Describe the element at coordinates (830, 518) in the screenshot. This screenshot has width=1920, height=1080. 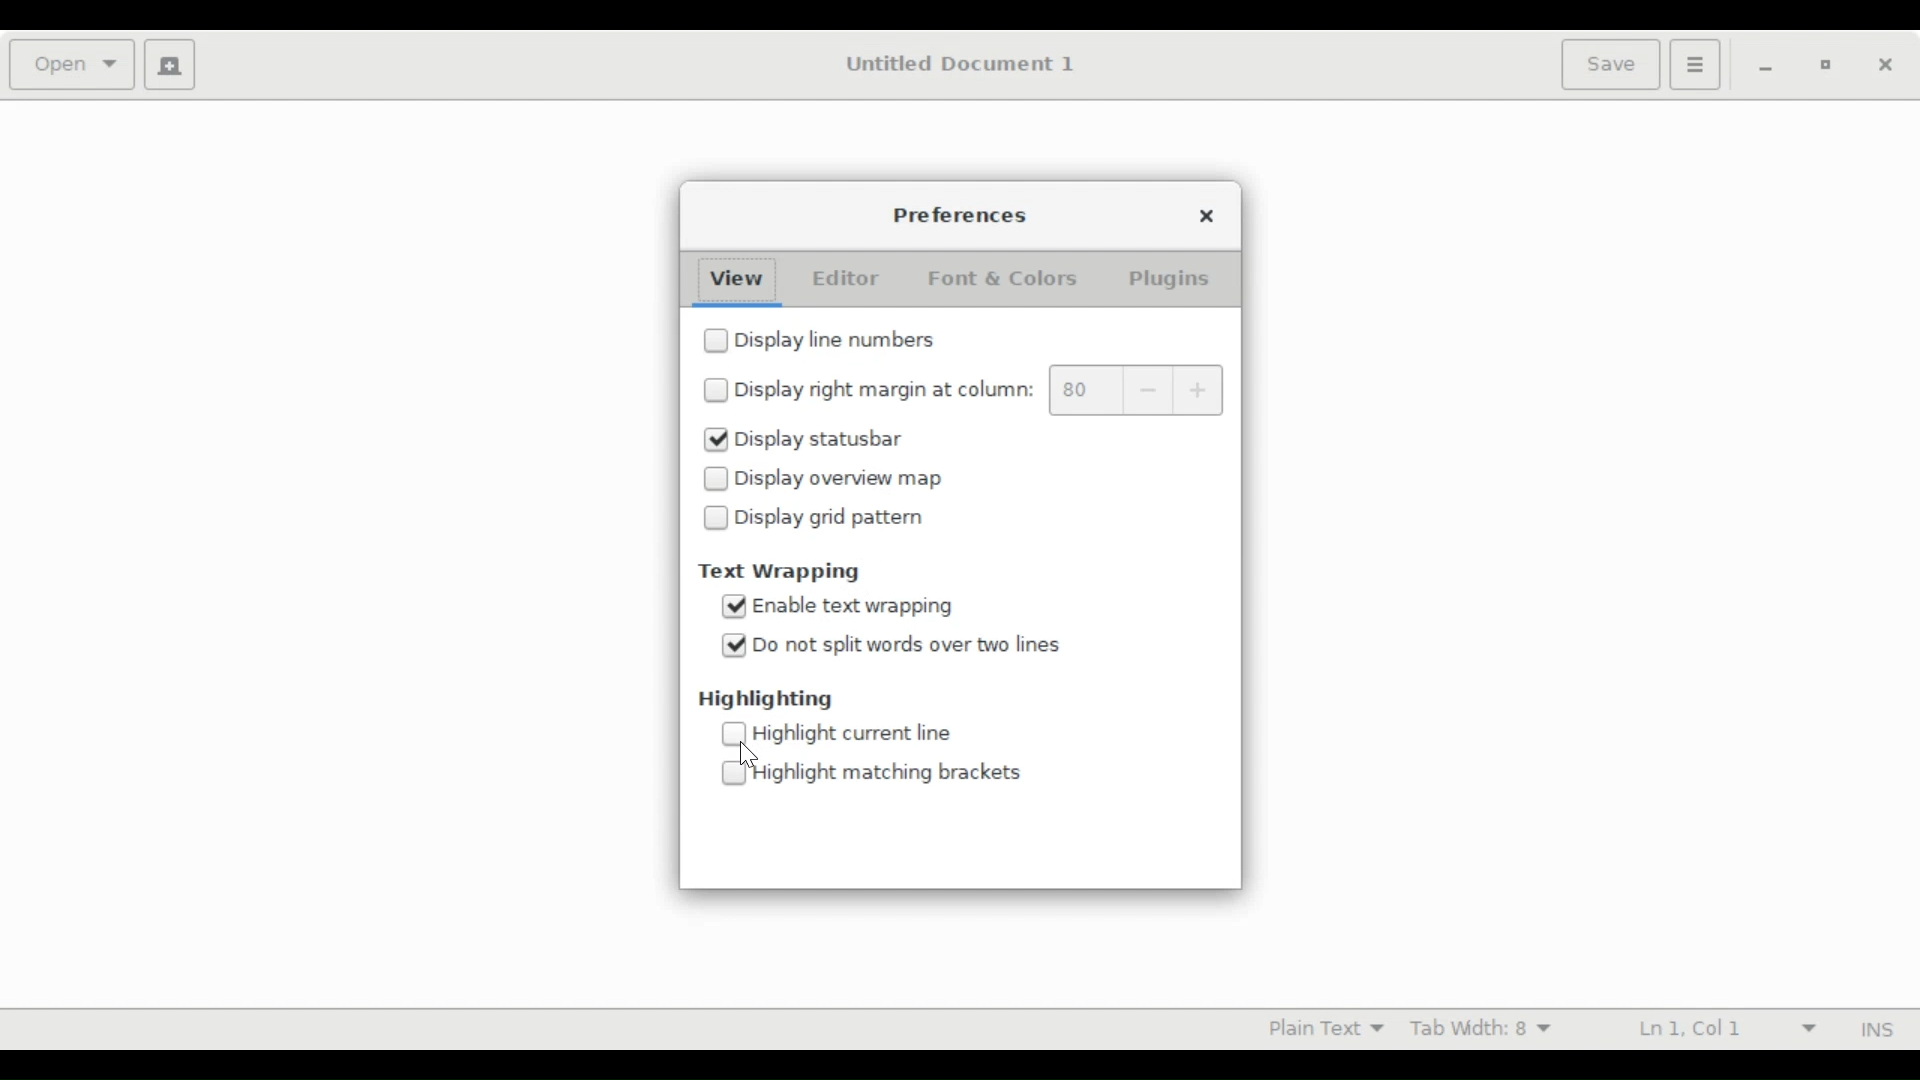
I see `Display grid pattern` at that location.